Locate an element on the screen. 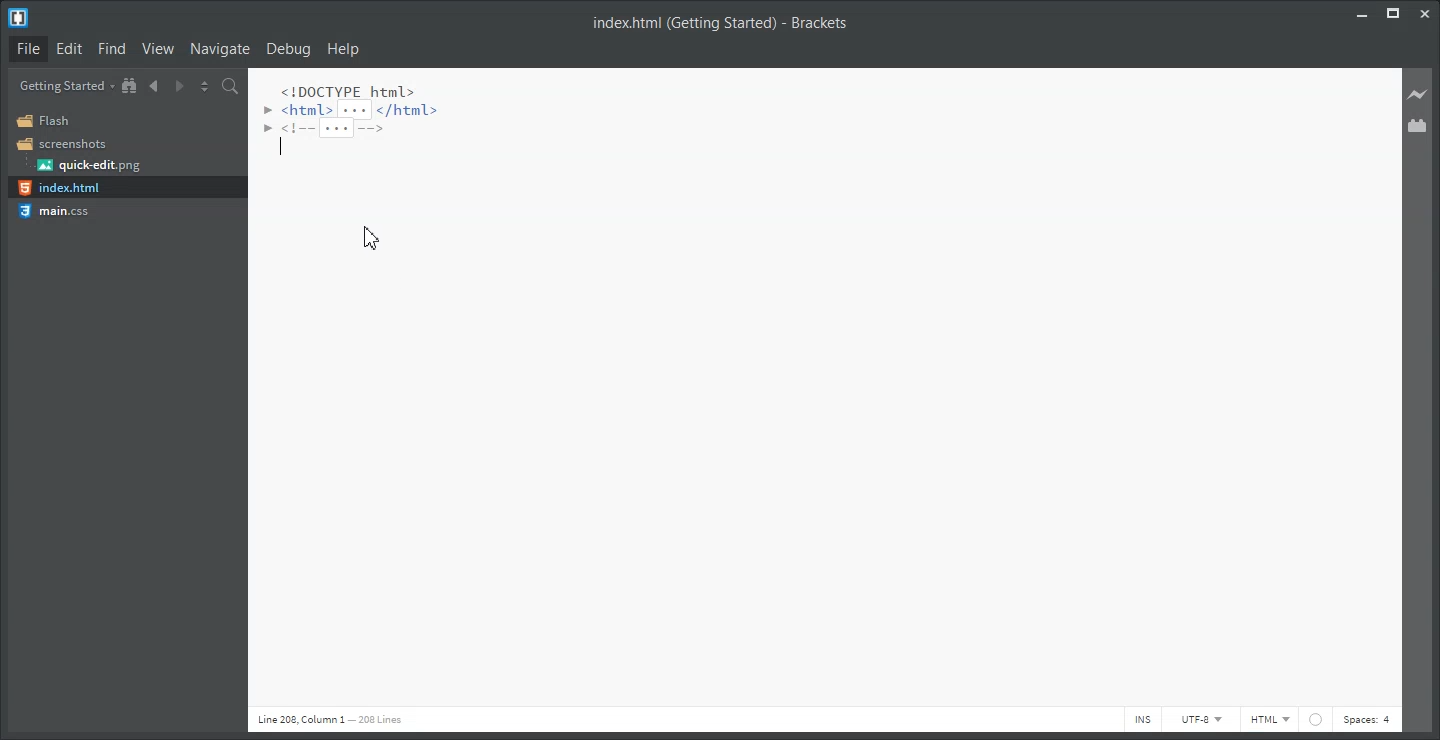 The width and height of the screenshot is (1440, 740). quick-edit.png is located at coordinates (90, 165).